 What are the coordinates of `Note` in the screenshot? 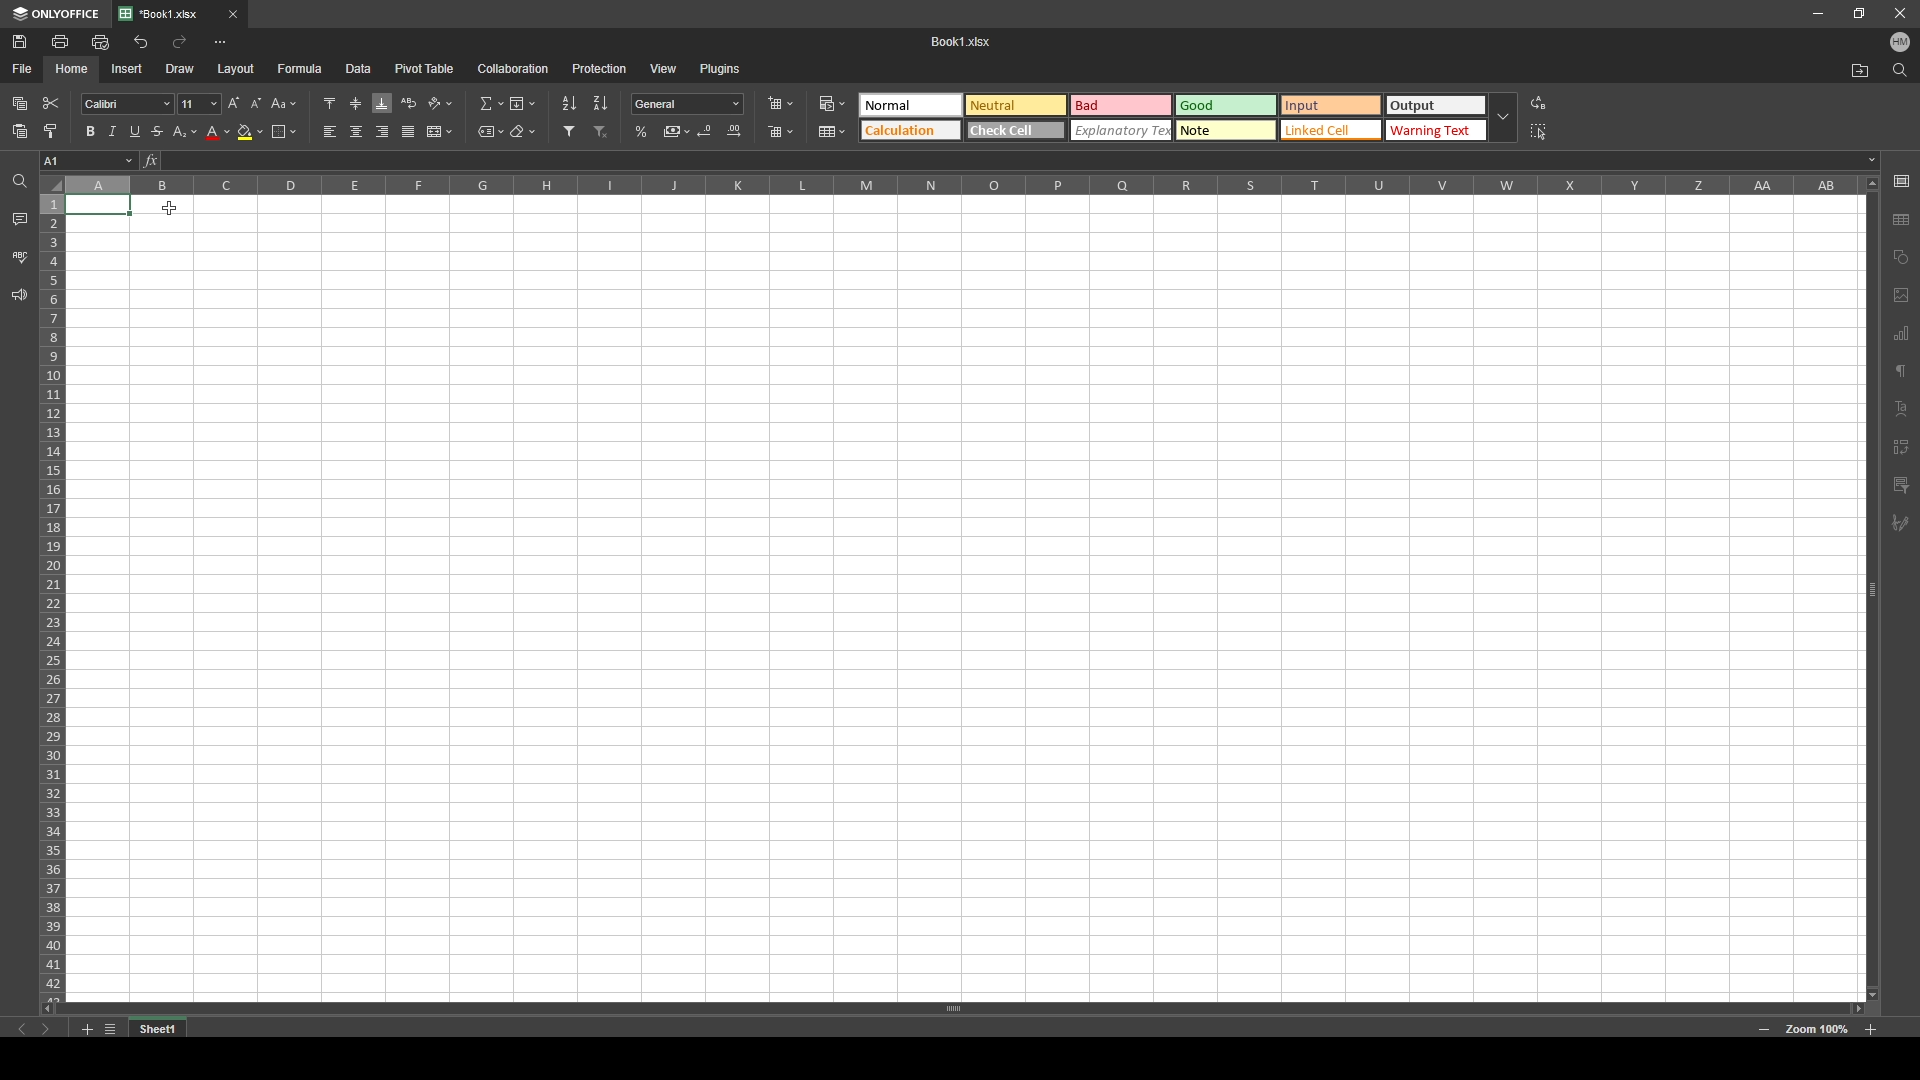 It's located at (1226, 130).